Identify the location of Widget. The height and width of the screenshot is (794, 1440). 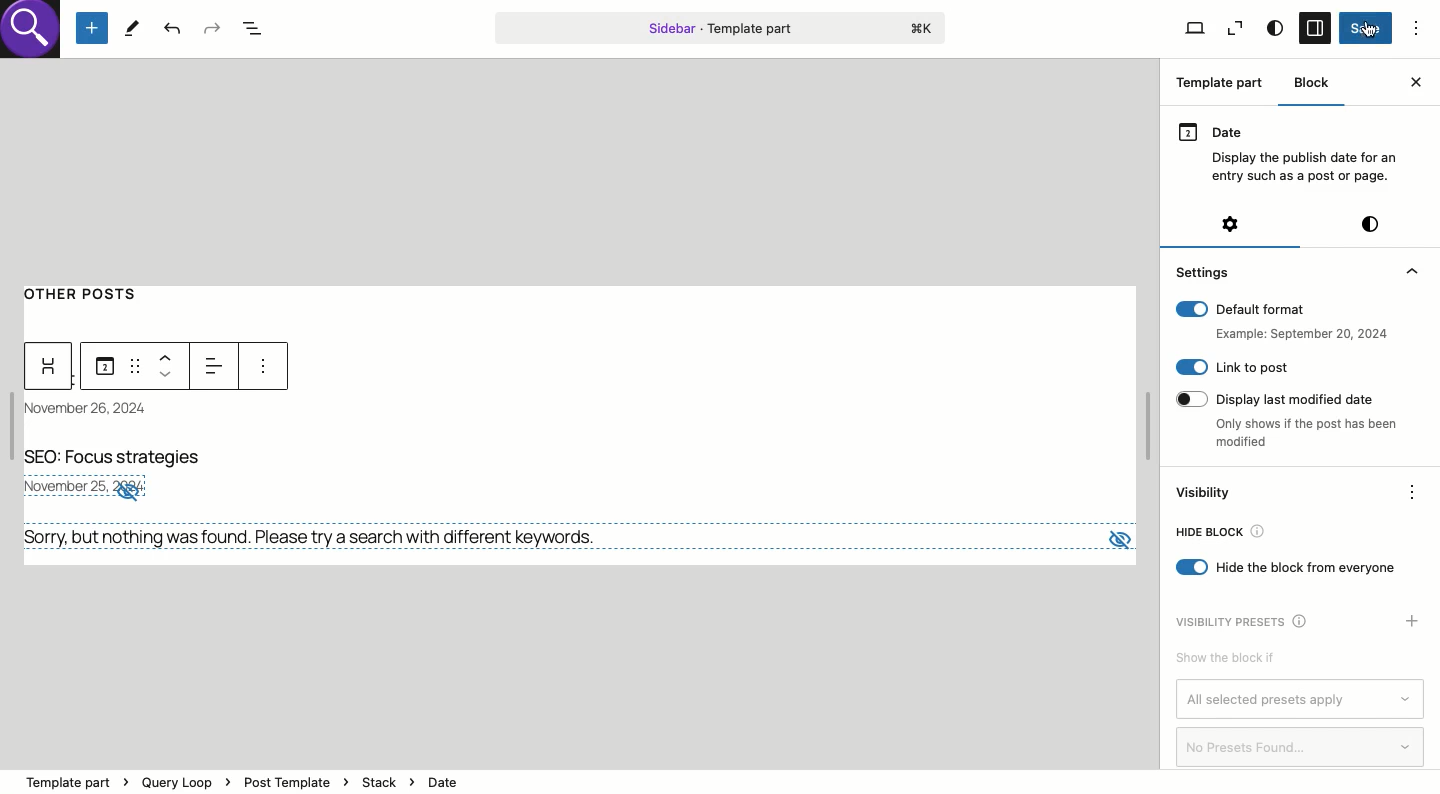
(50, 367).